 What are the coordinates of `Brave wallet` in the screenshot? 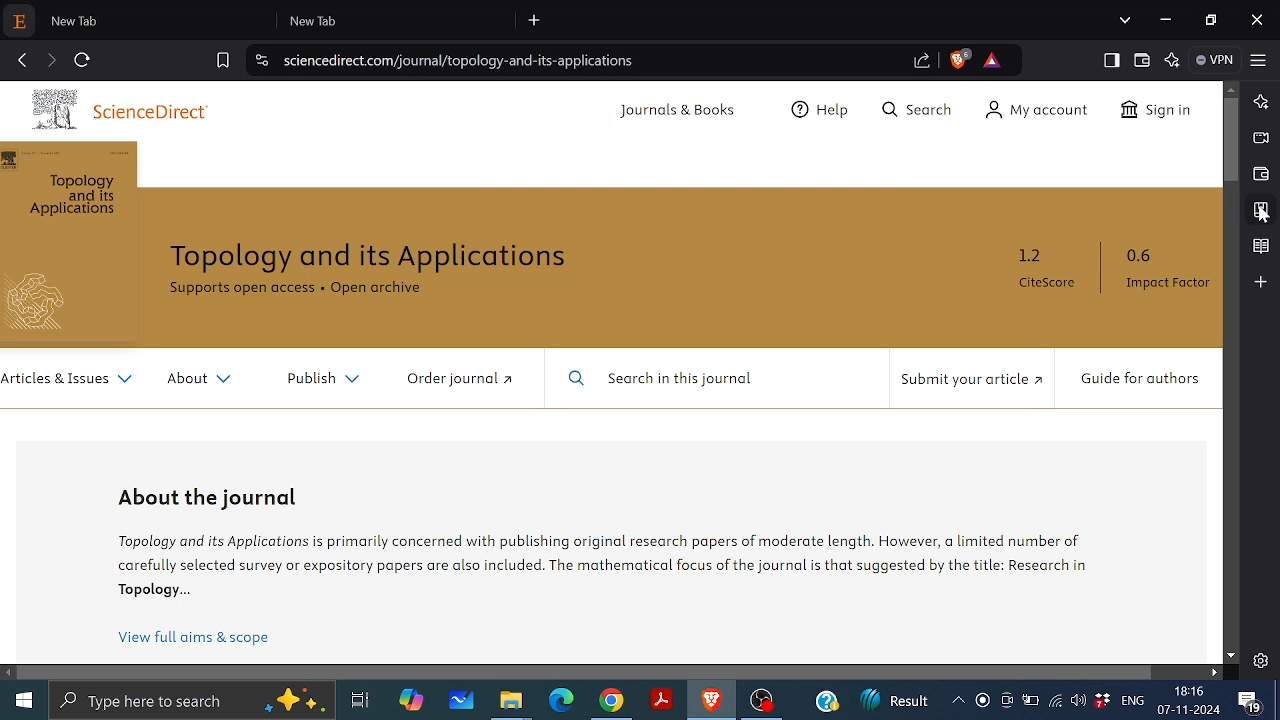 It's located at (1141, 60).